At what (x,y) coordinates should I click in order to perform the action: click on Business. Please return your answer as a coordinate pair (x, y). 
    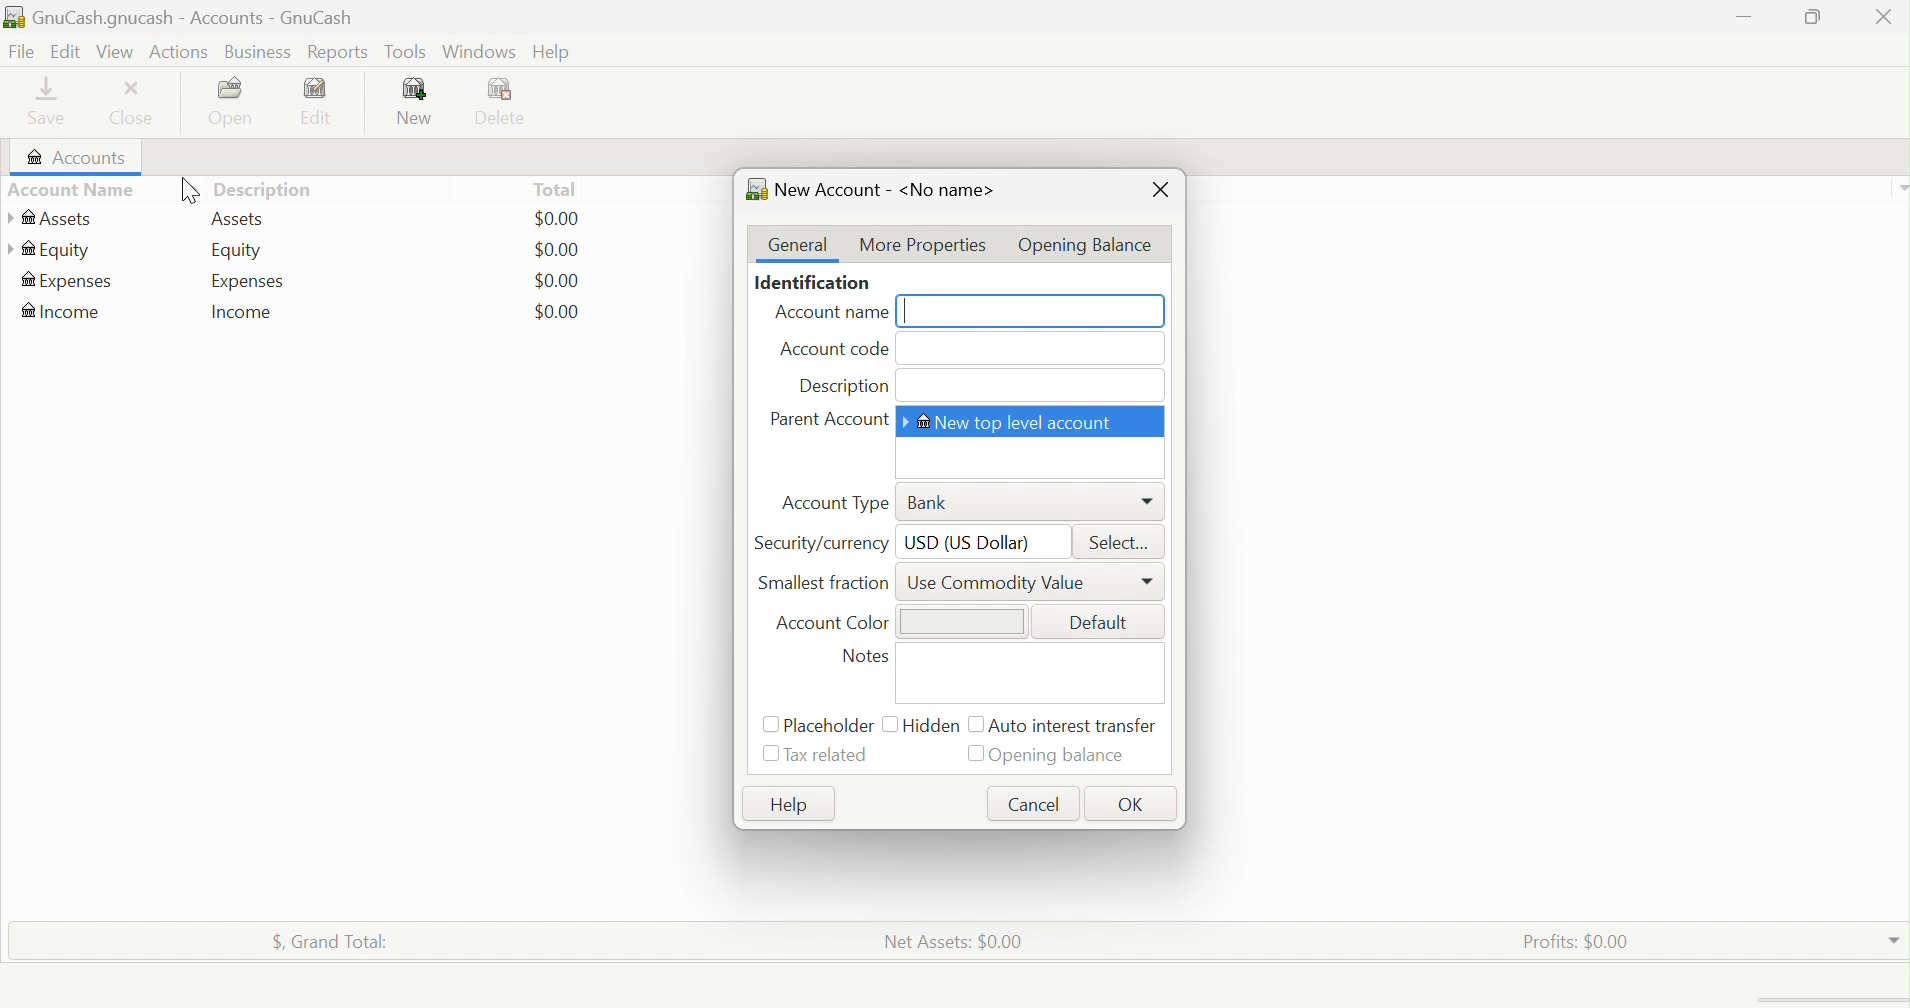
    Looking at the image, I should click on (259, 53).